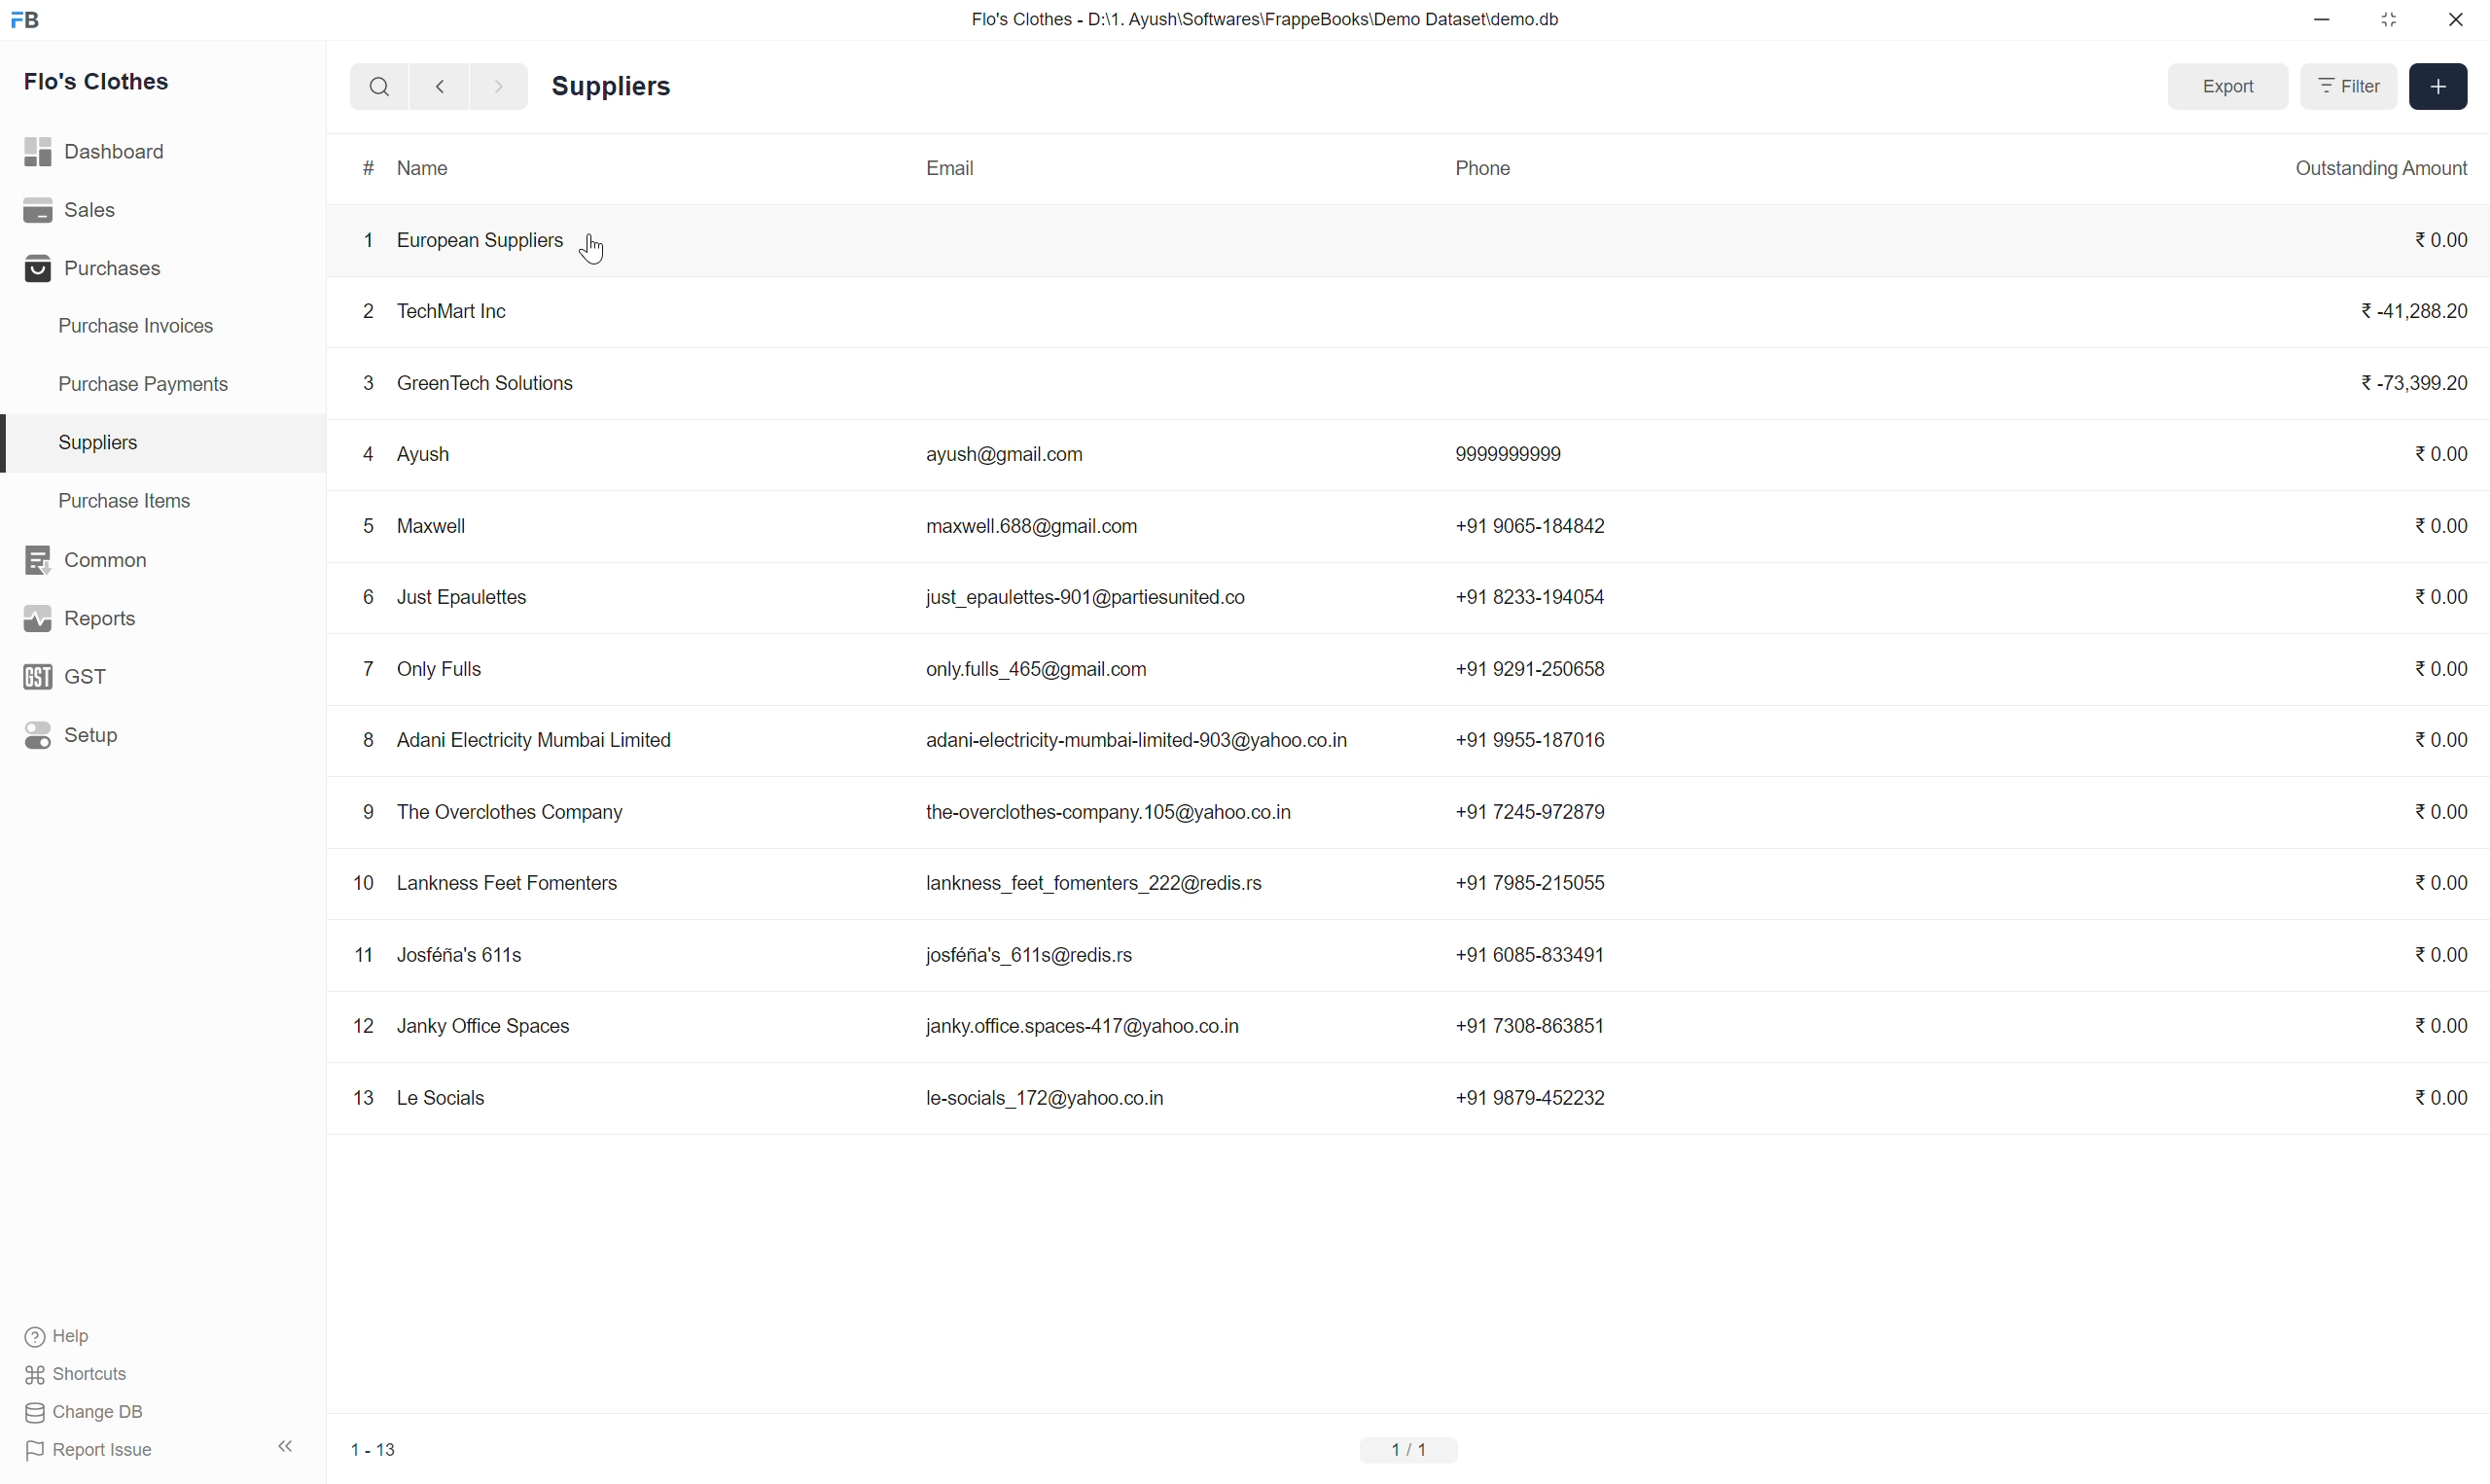  What do you see at coordinates (1516, 736) in the screenshot?
I see `+91 9955-187016` at bounding box center [1516, 736].